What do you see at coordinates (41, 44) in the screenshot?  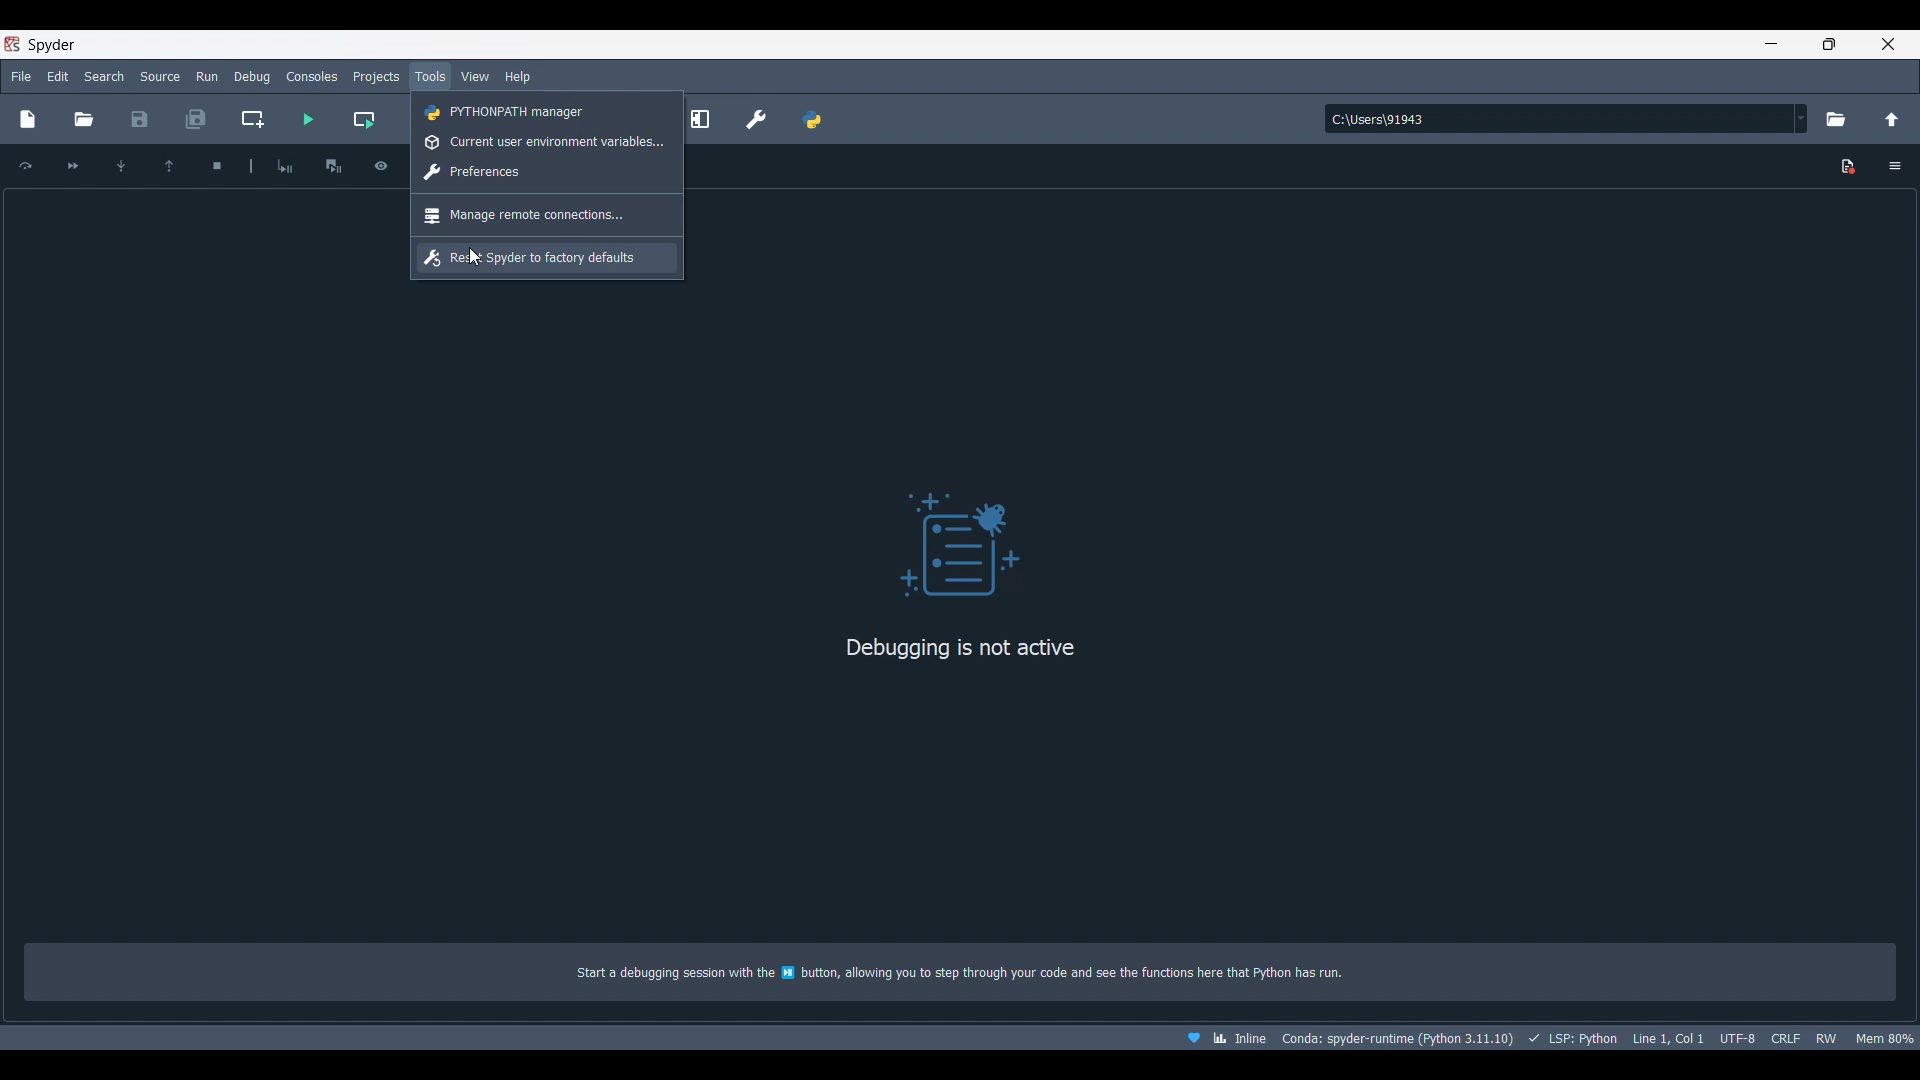 I see `Software logo and name` at bounding box center [41, 44].